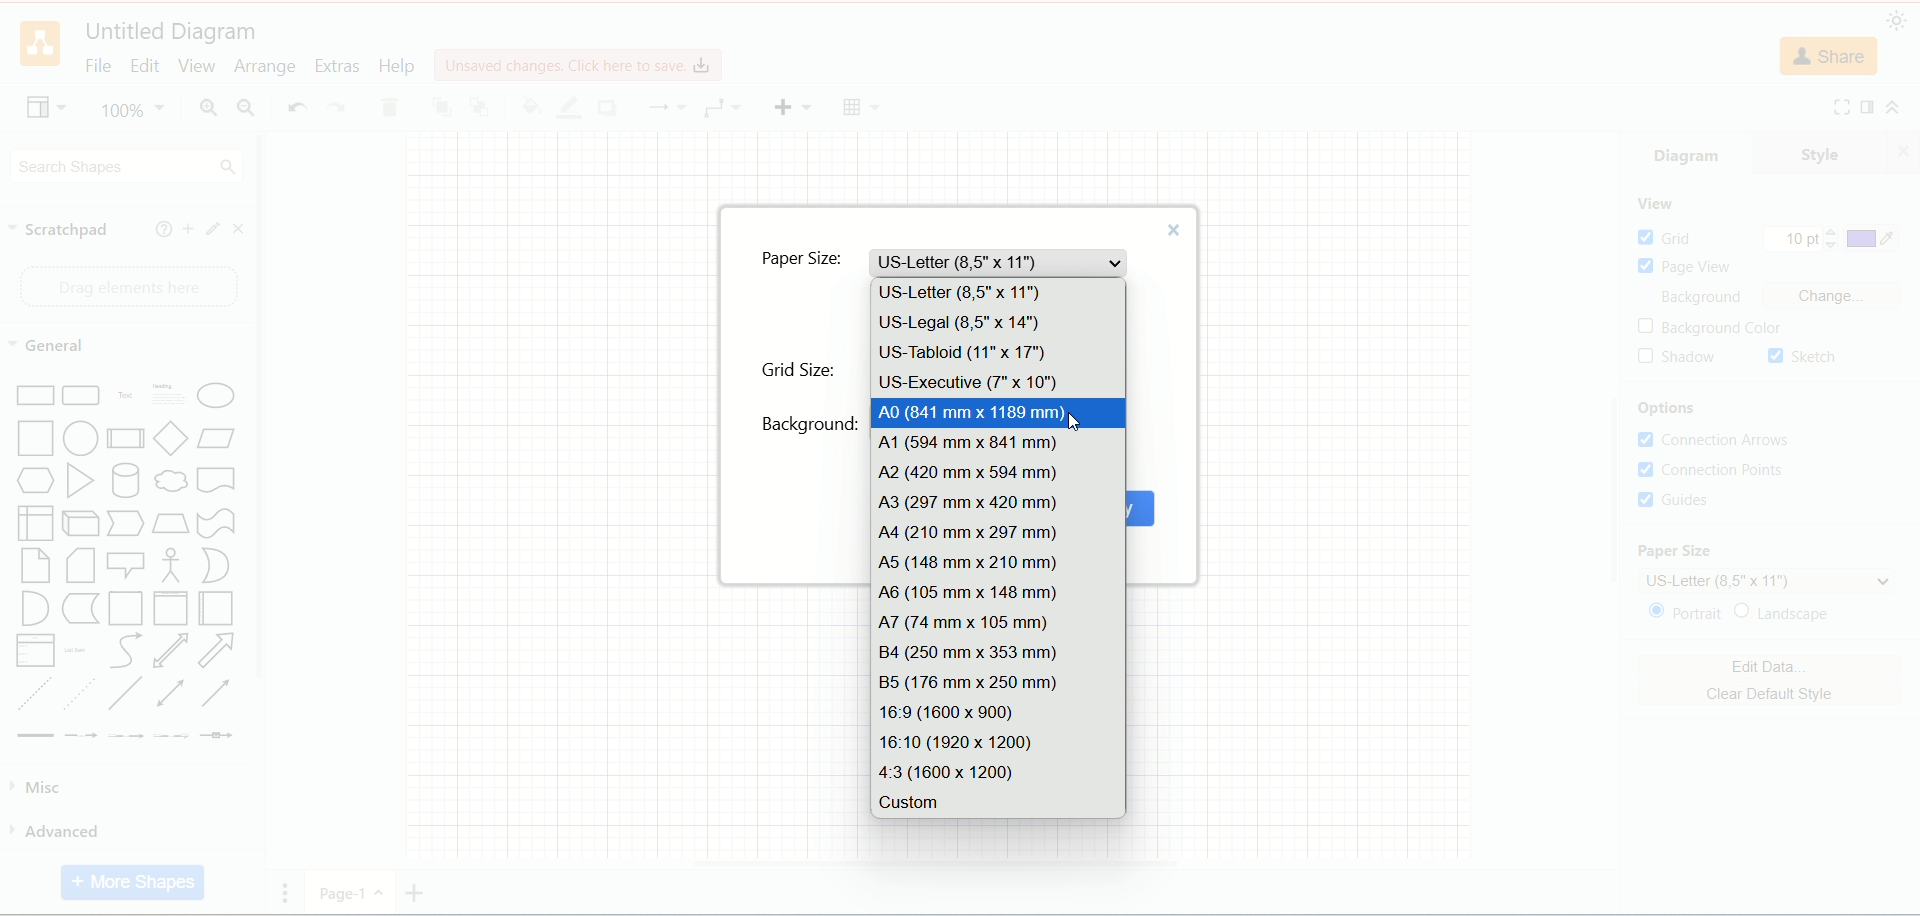  What do you see at coordinates (1798, 613) in the screenshot?
I see `landscape` at bounding box center [1798, 613].